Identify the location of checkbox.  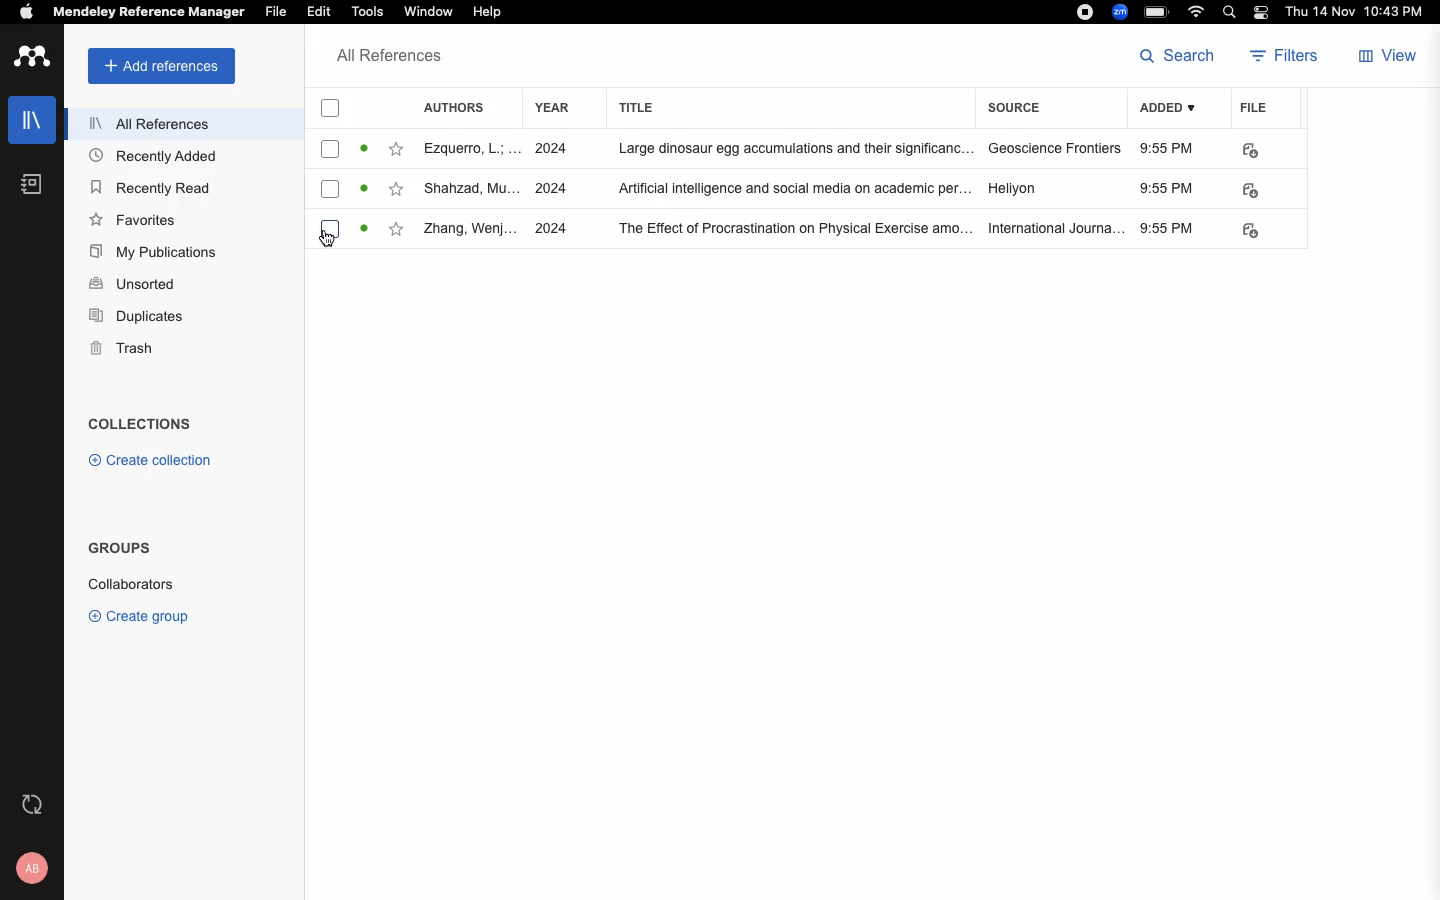
(330, 148).